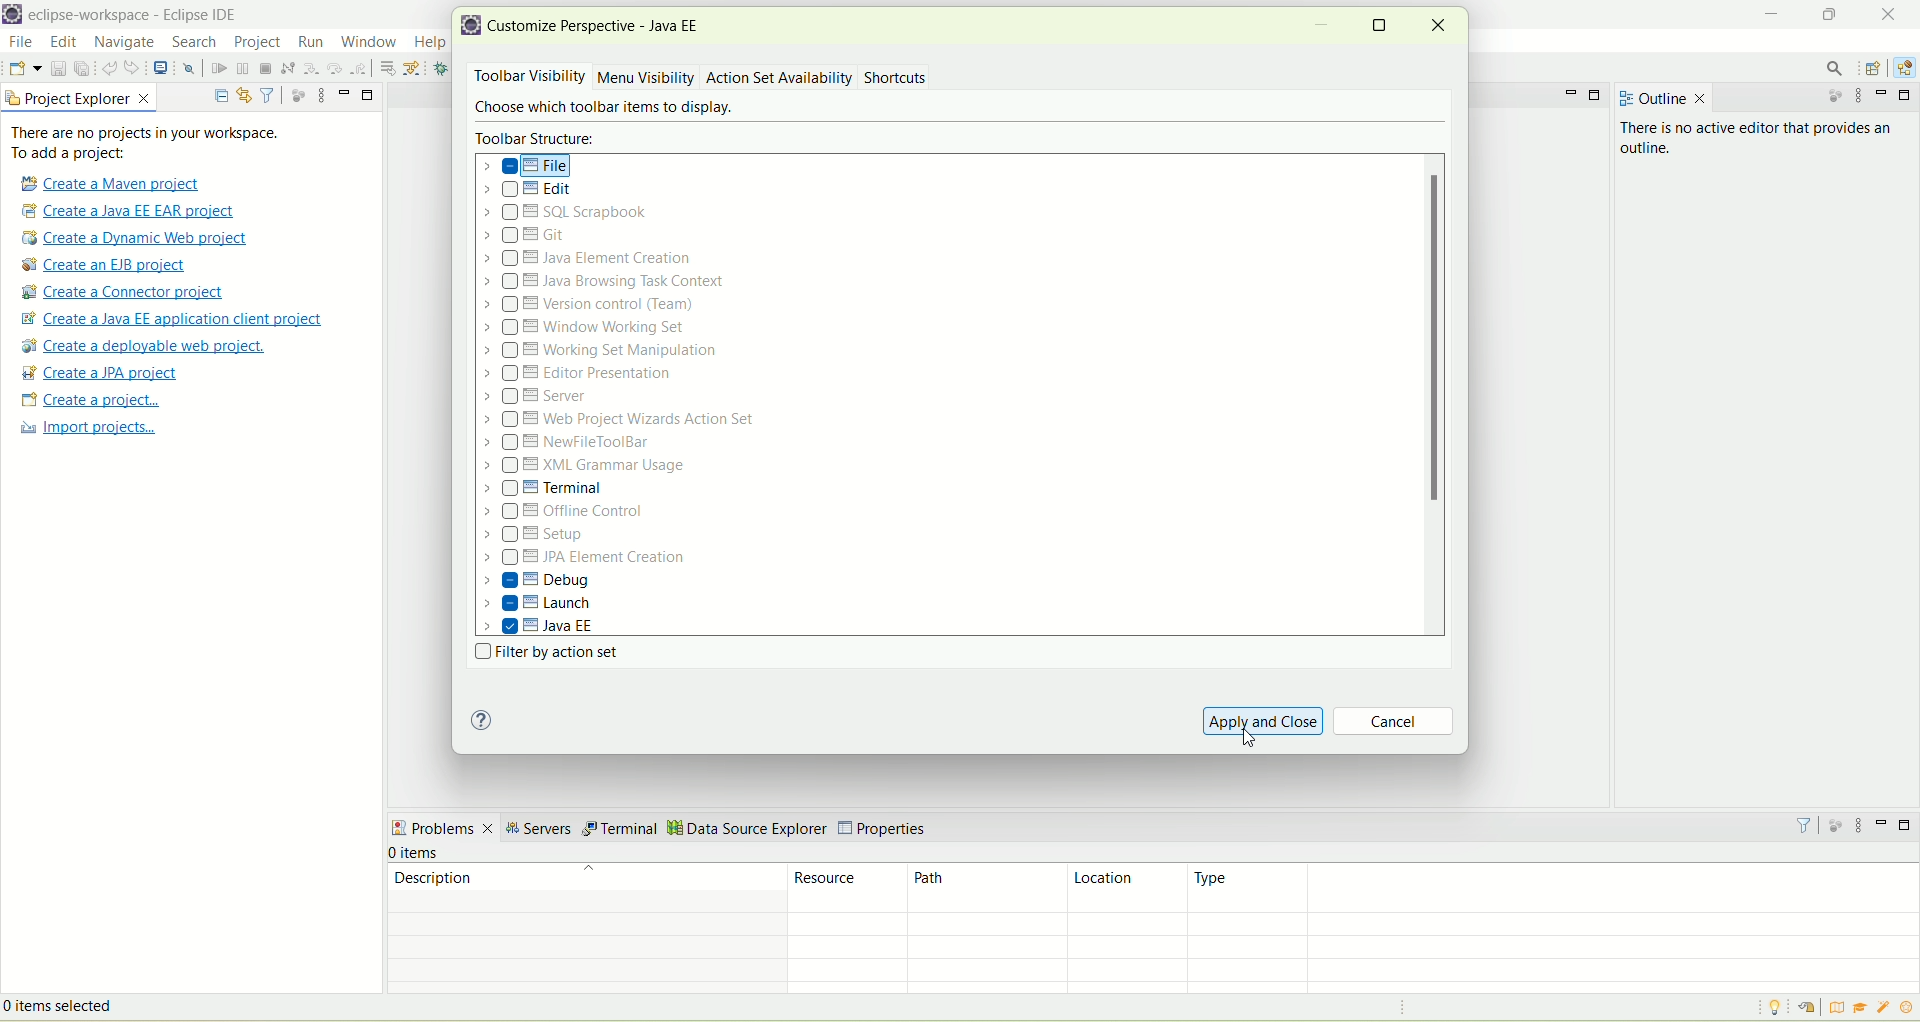  I want to click on newfiletoolbar, so click(568, 444).